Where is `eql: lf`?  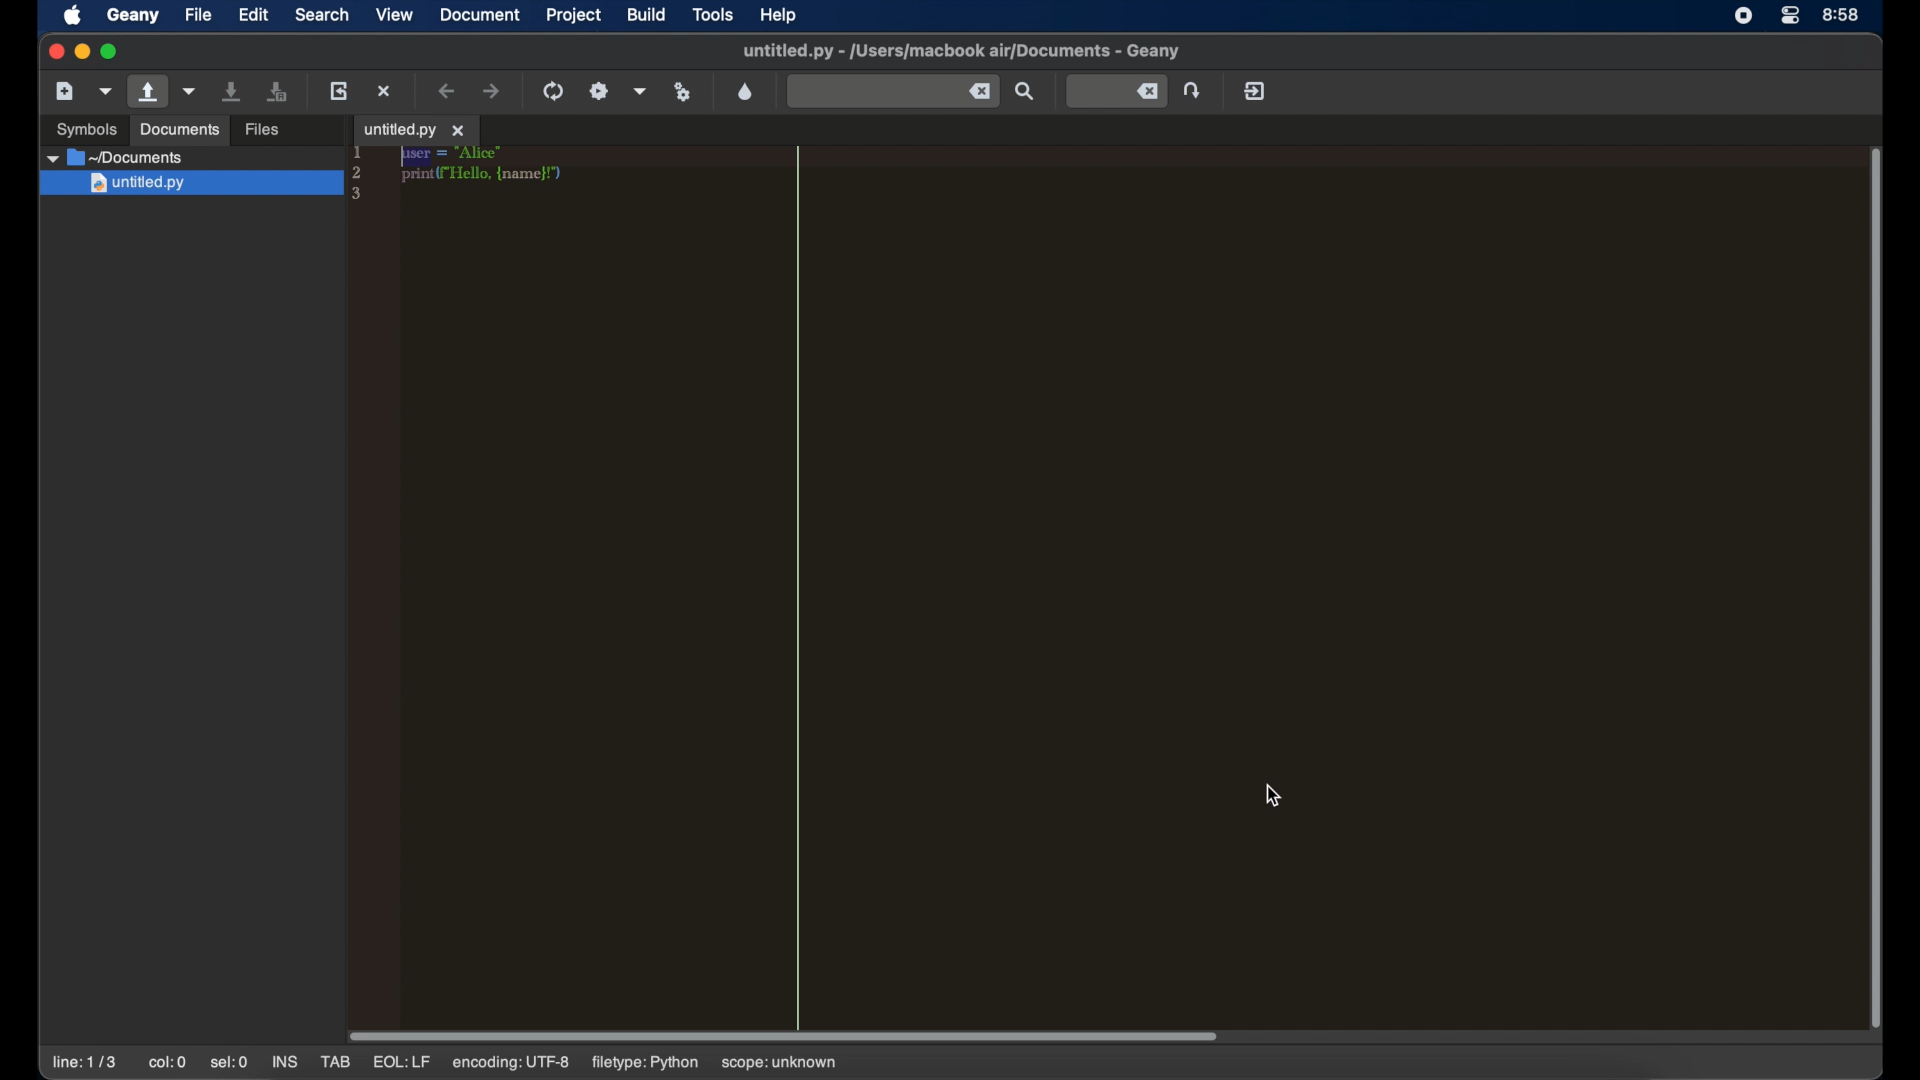 eql: lf is located at coordinates (402, 1062).